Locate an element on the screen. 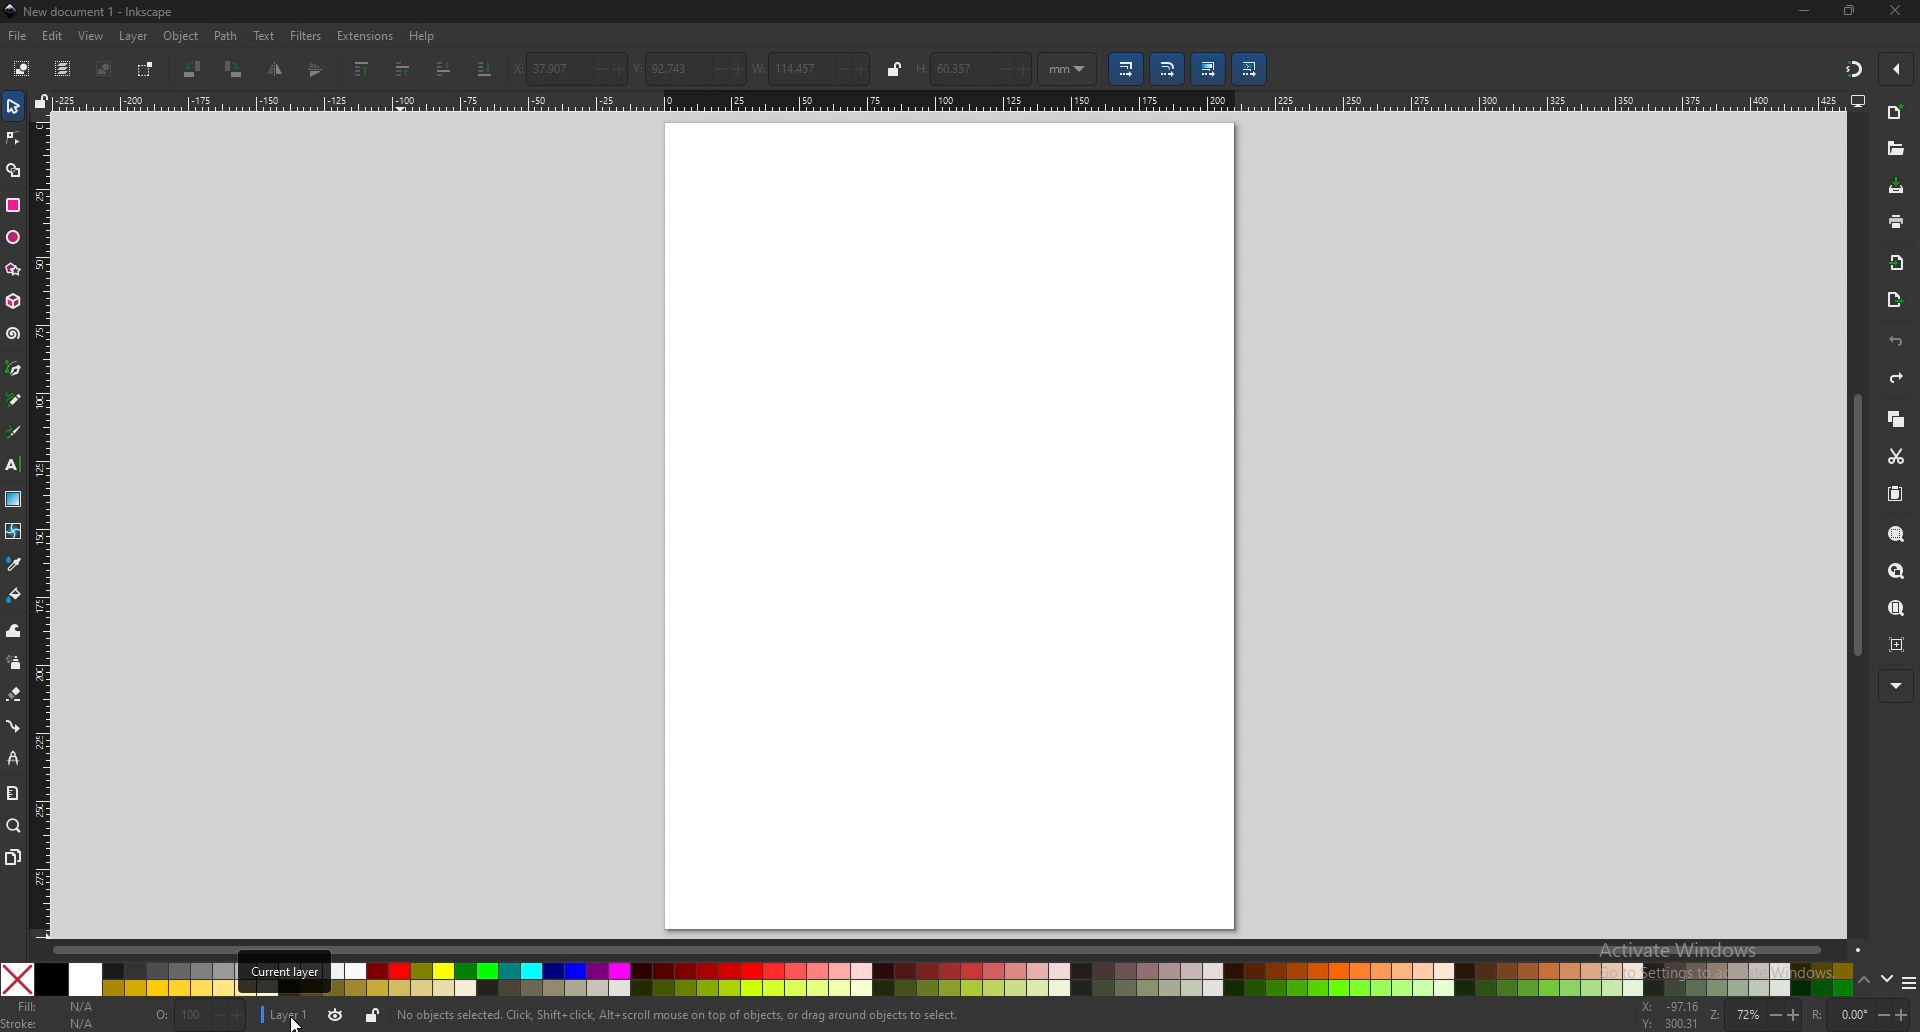 The image size is (1920, 1032). unit is located at coordinates (1069, 68).